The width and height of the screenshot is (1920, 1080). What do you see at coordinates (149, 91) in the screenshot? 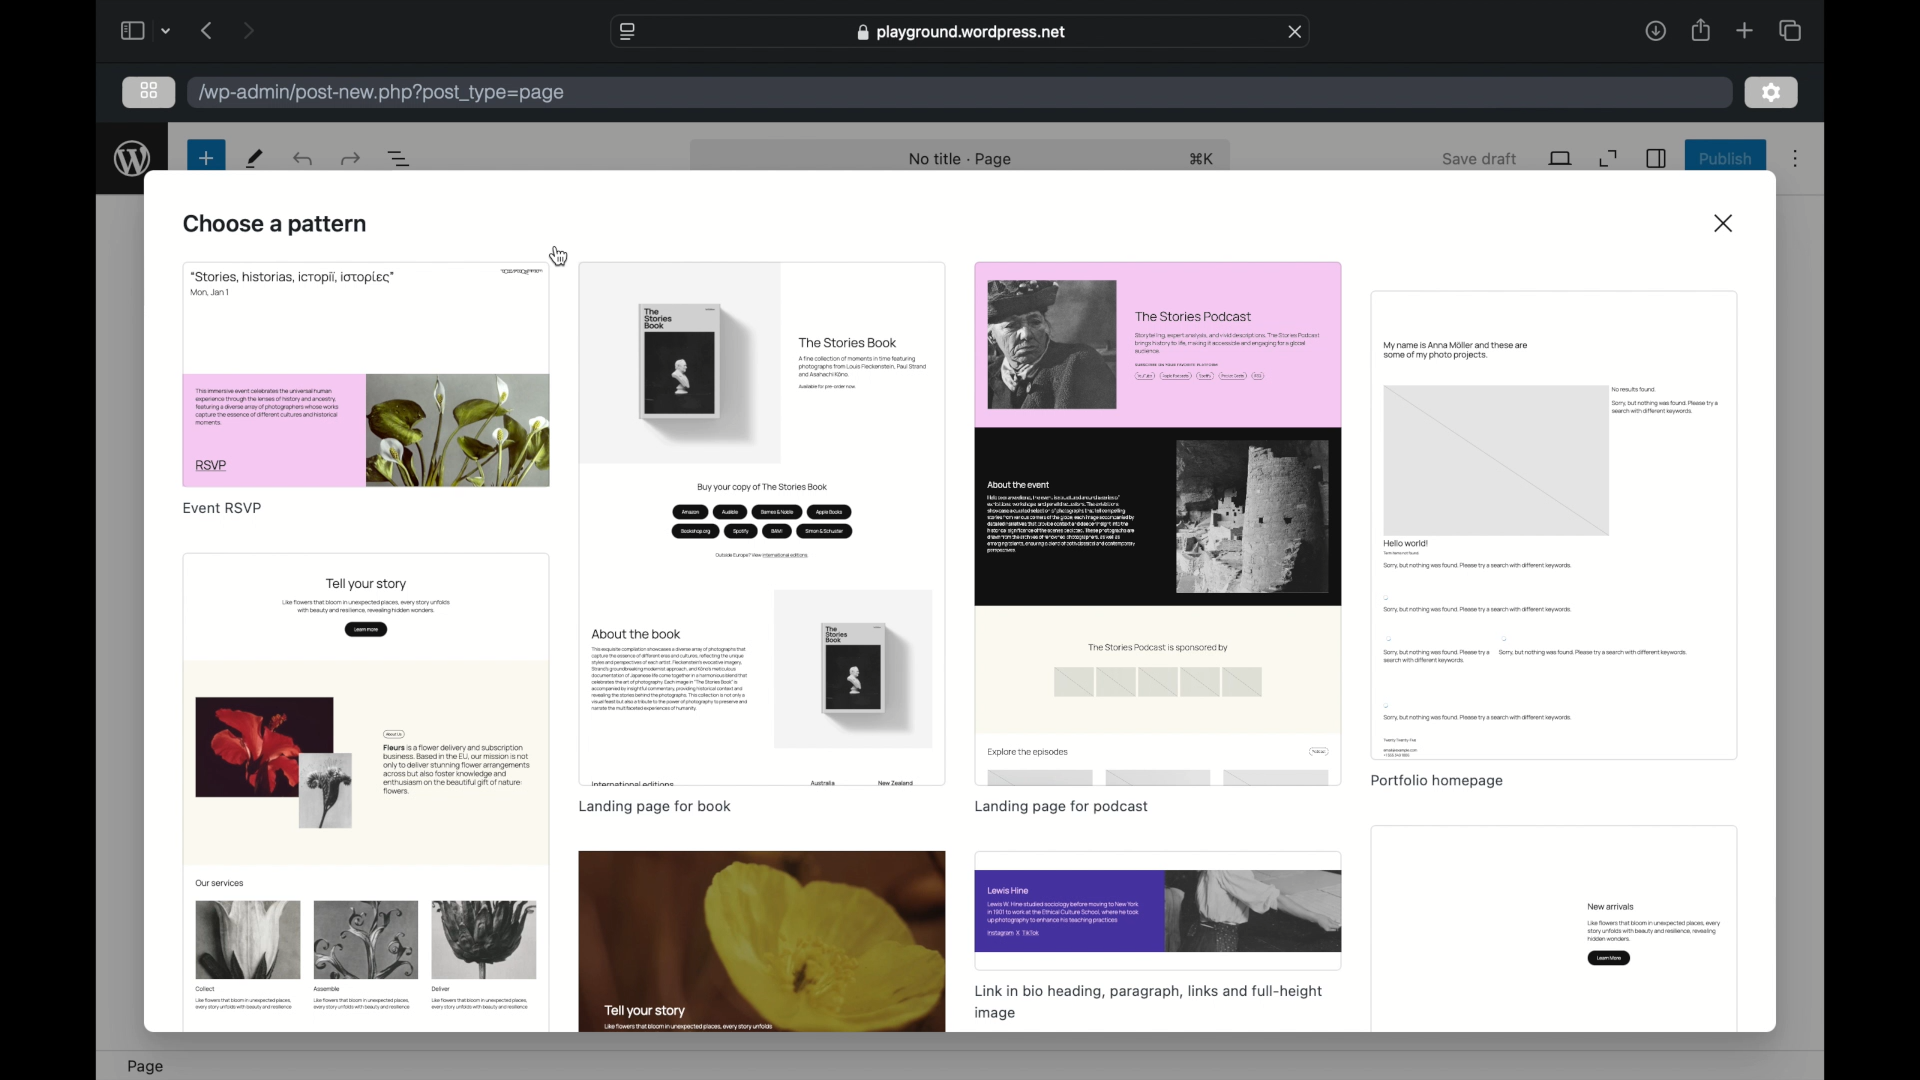
I see `grid view` at bounding box center [149, 91].